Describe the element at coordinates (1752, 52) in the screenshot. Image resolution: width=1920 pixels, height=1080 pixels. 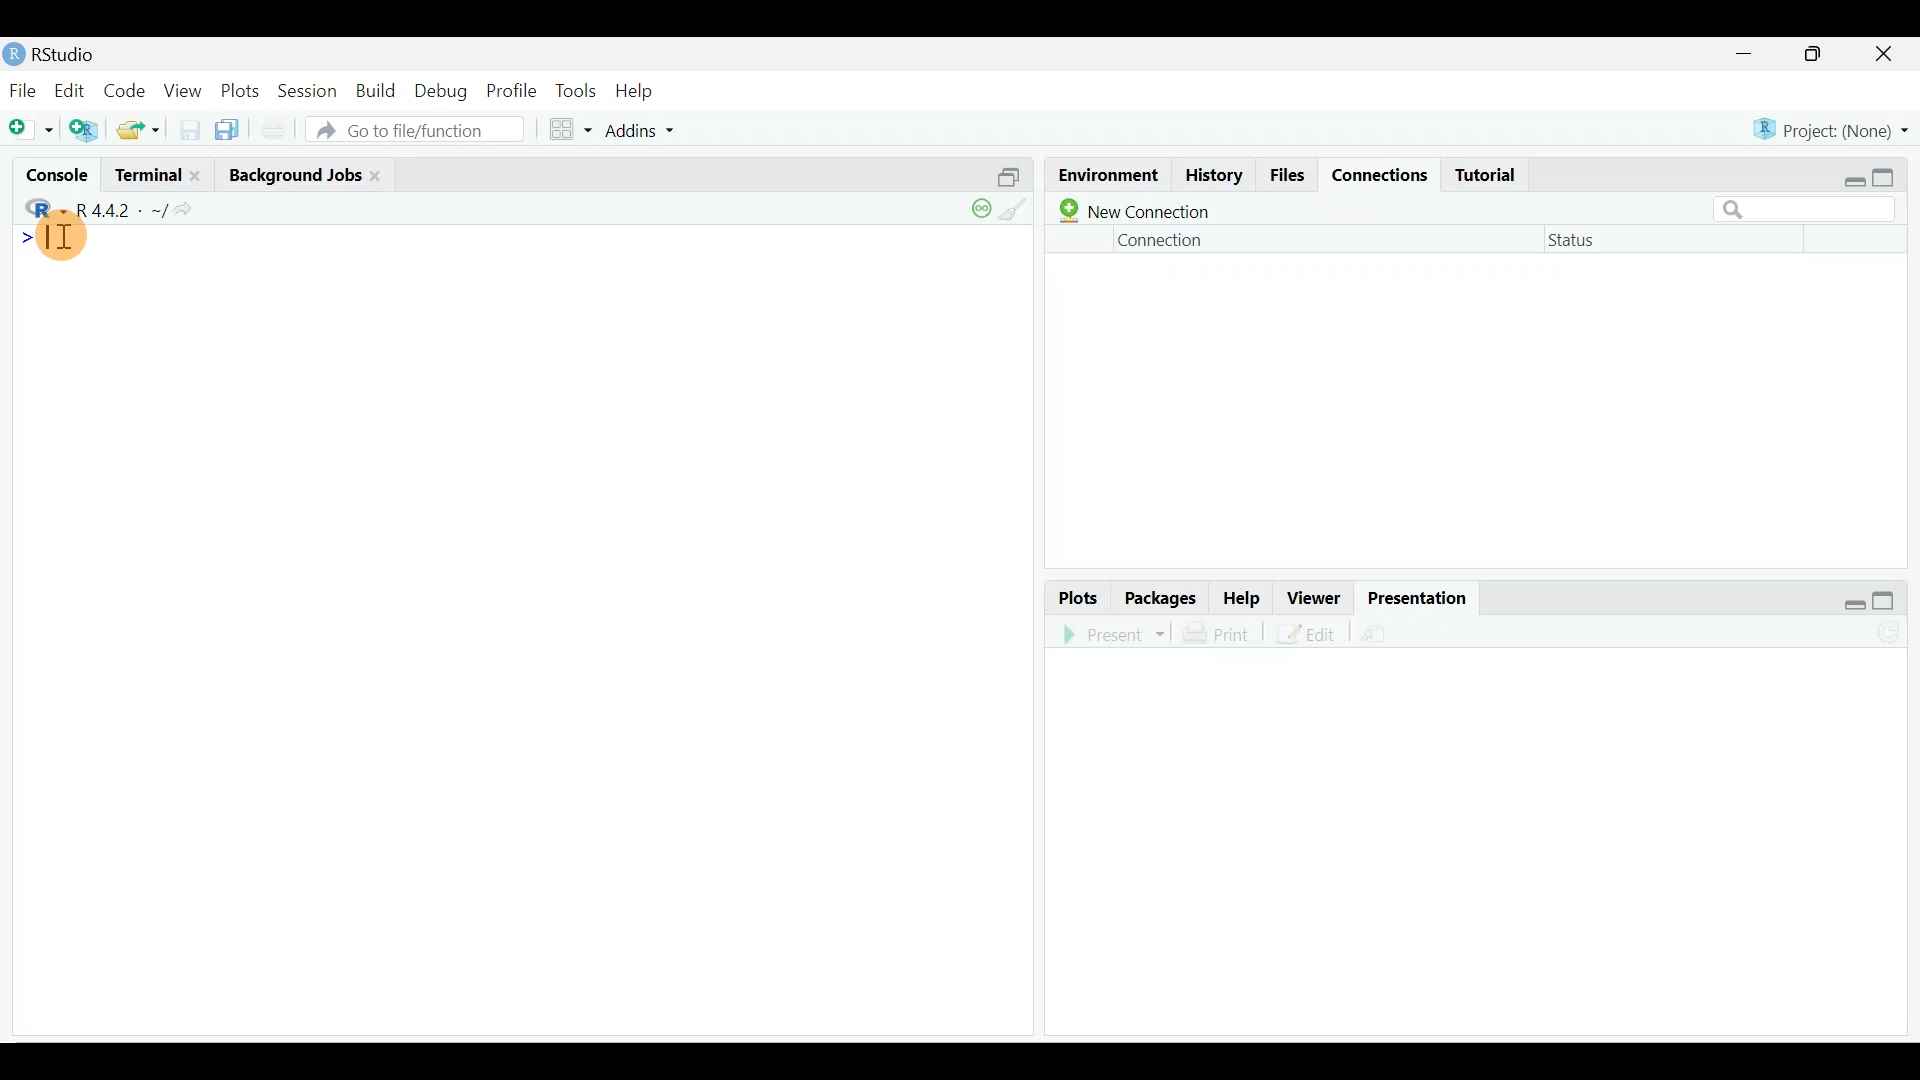
I see `minimize` at that location.